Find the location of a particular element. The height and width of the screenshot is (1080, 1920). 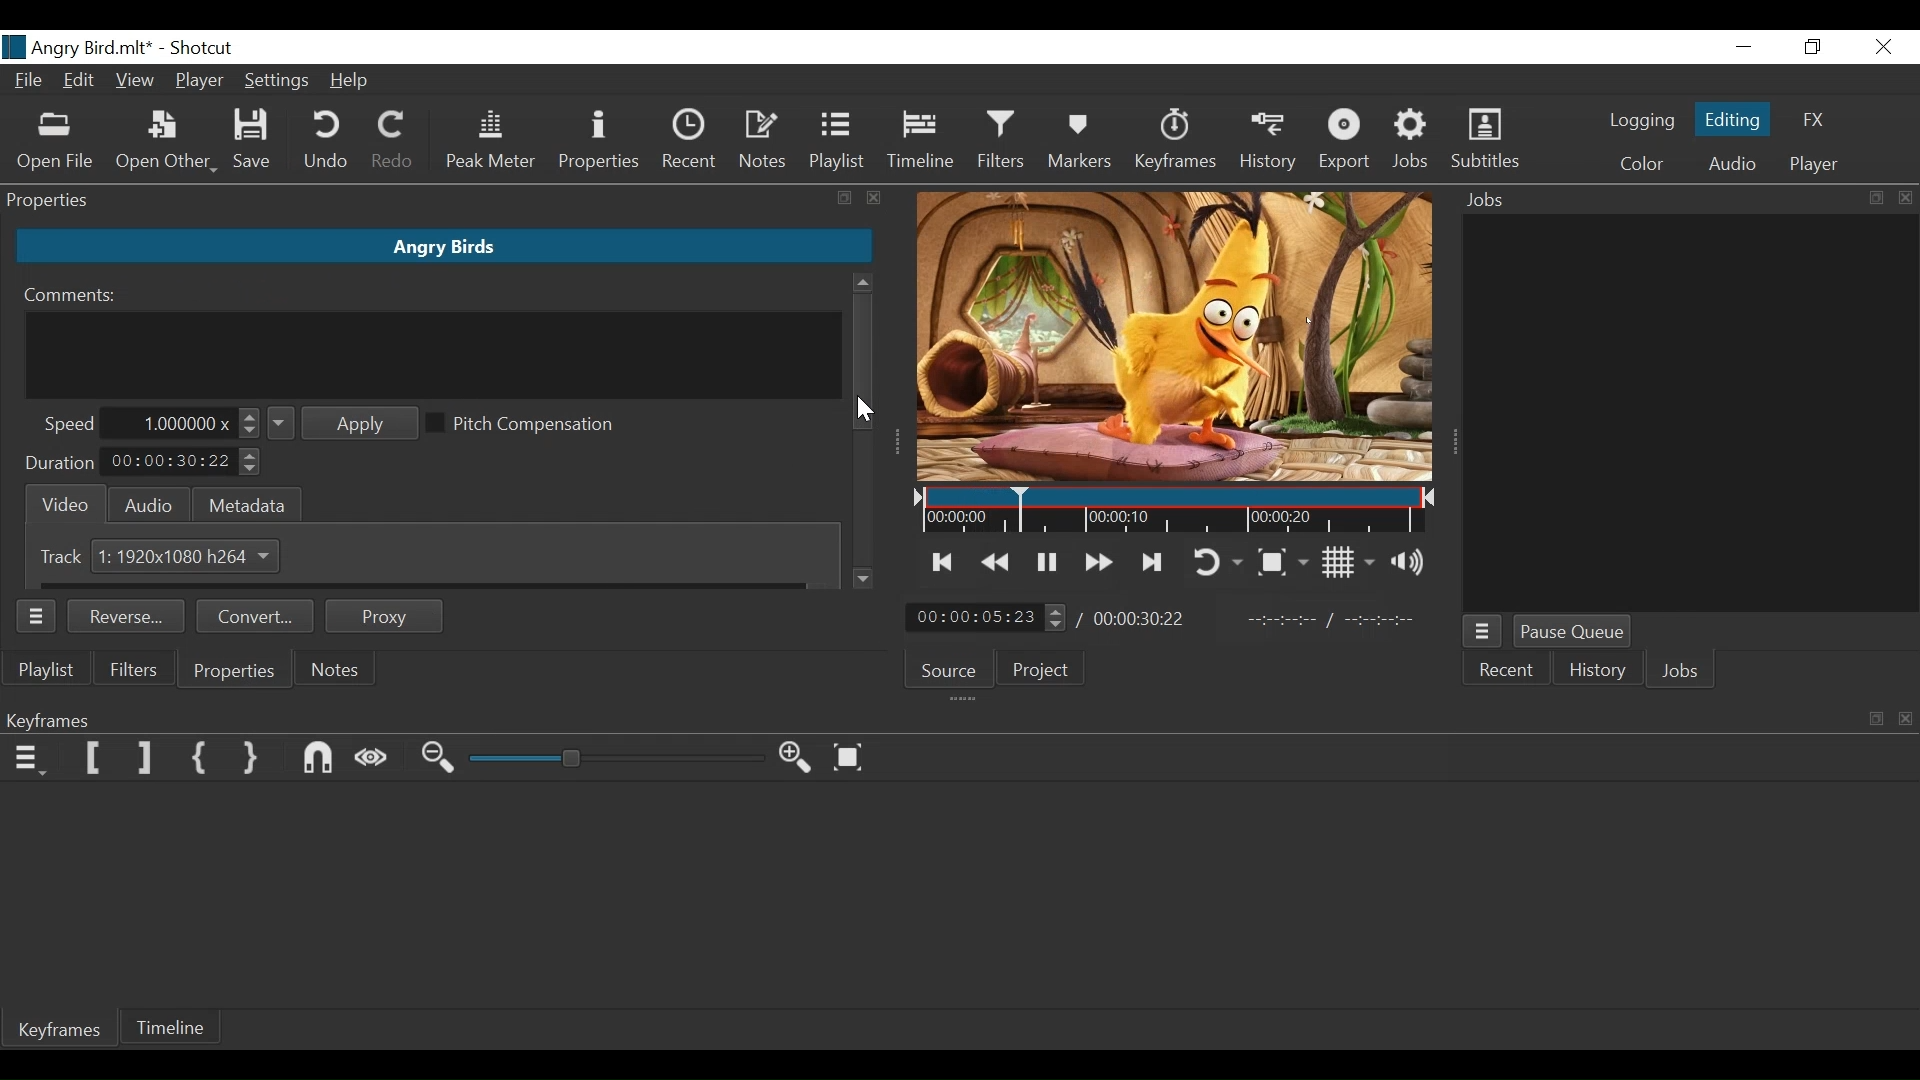

Help is located at coordinates (351, 81).